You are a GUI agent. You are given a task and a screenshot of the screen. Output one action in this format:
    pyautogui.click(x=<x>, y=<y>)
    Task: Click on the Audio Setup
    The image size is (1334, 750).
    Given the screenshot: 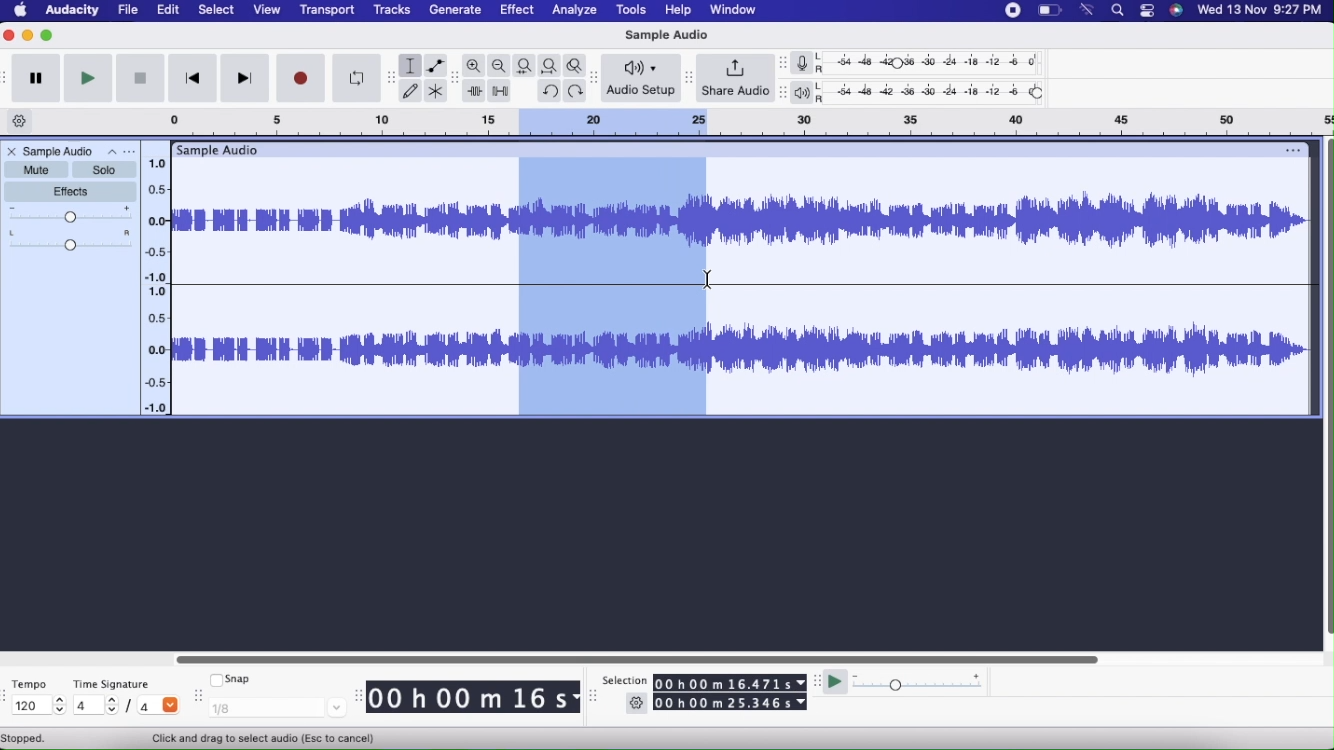 What is the action you would take?
    pyautogui.click(x=642, y=77)
    